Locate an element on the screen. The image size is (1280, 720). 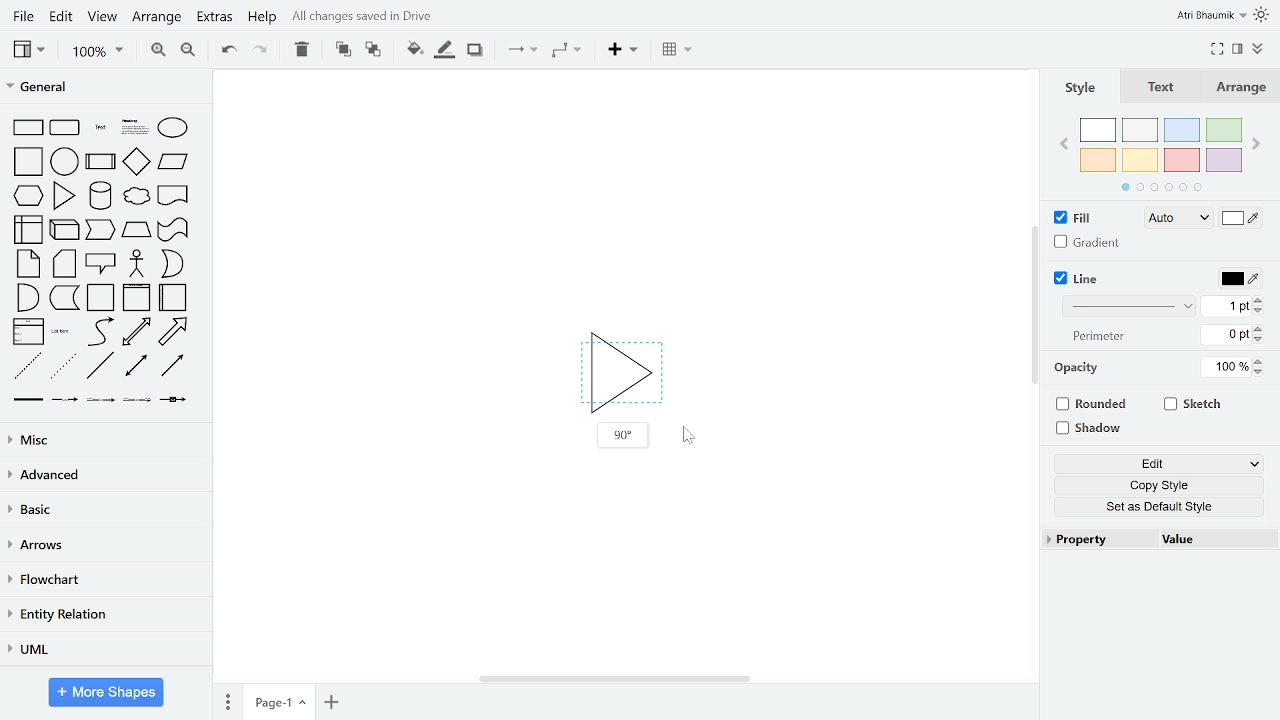
rounded rectangle is located at coordinates (66, 128).